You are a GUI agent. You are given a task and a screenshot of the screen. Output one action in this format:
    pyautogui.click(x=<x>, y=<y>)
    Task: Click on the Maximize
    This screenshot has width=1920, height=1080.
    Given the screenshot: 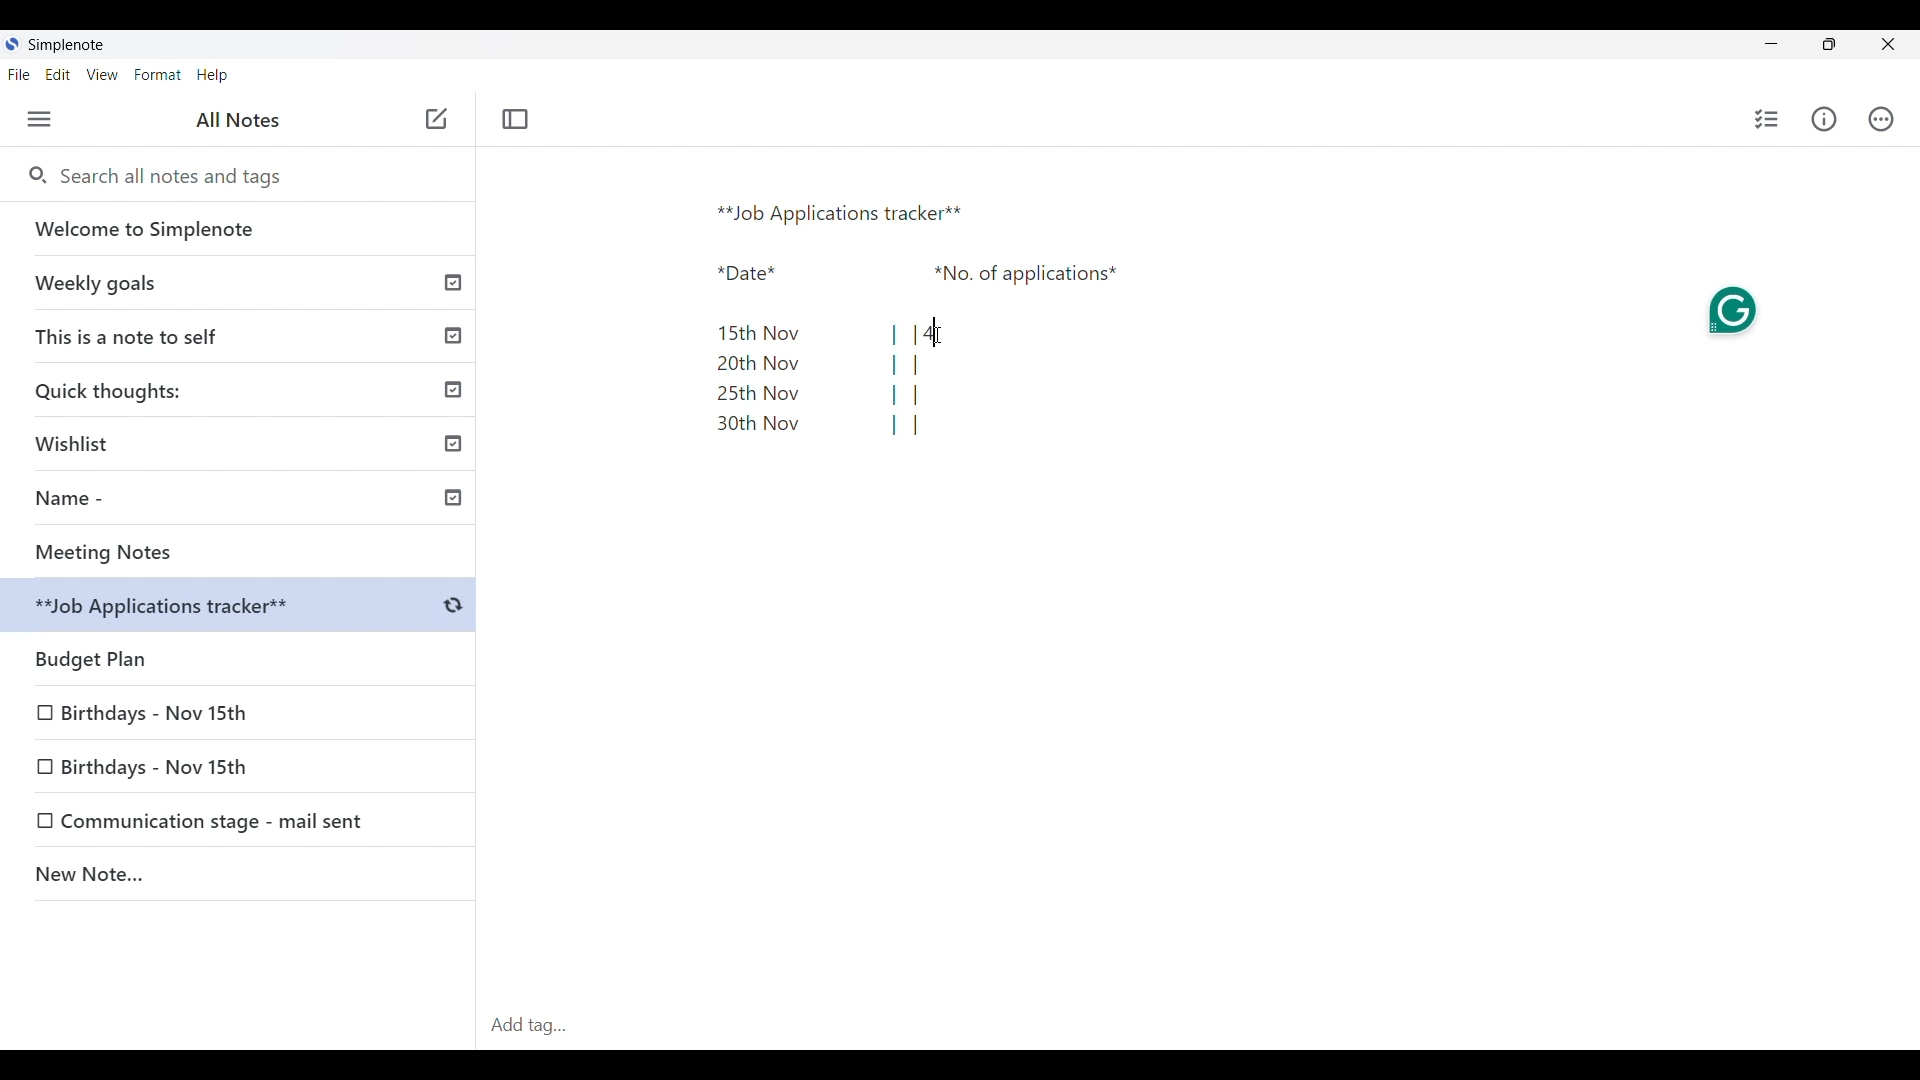 What is the action you would take?
    pyautogui.click(x=1829, y=44)
    